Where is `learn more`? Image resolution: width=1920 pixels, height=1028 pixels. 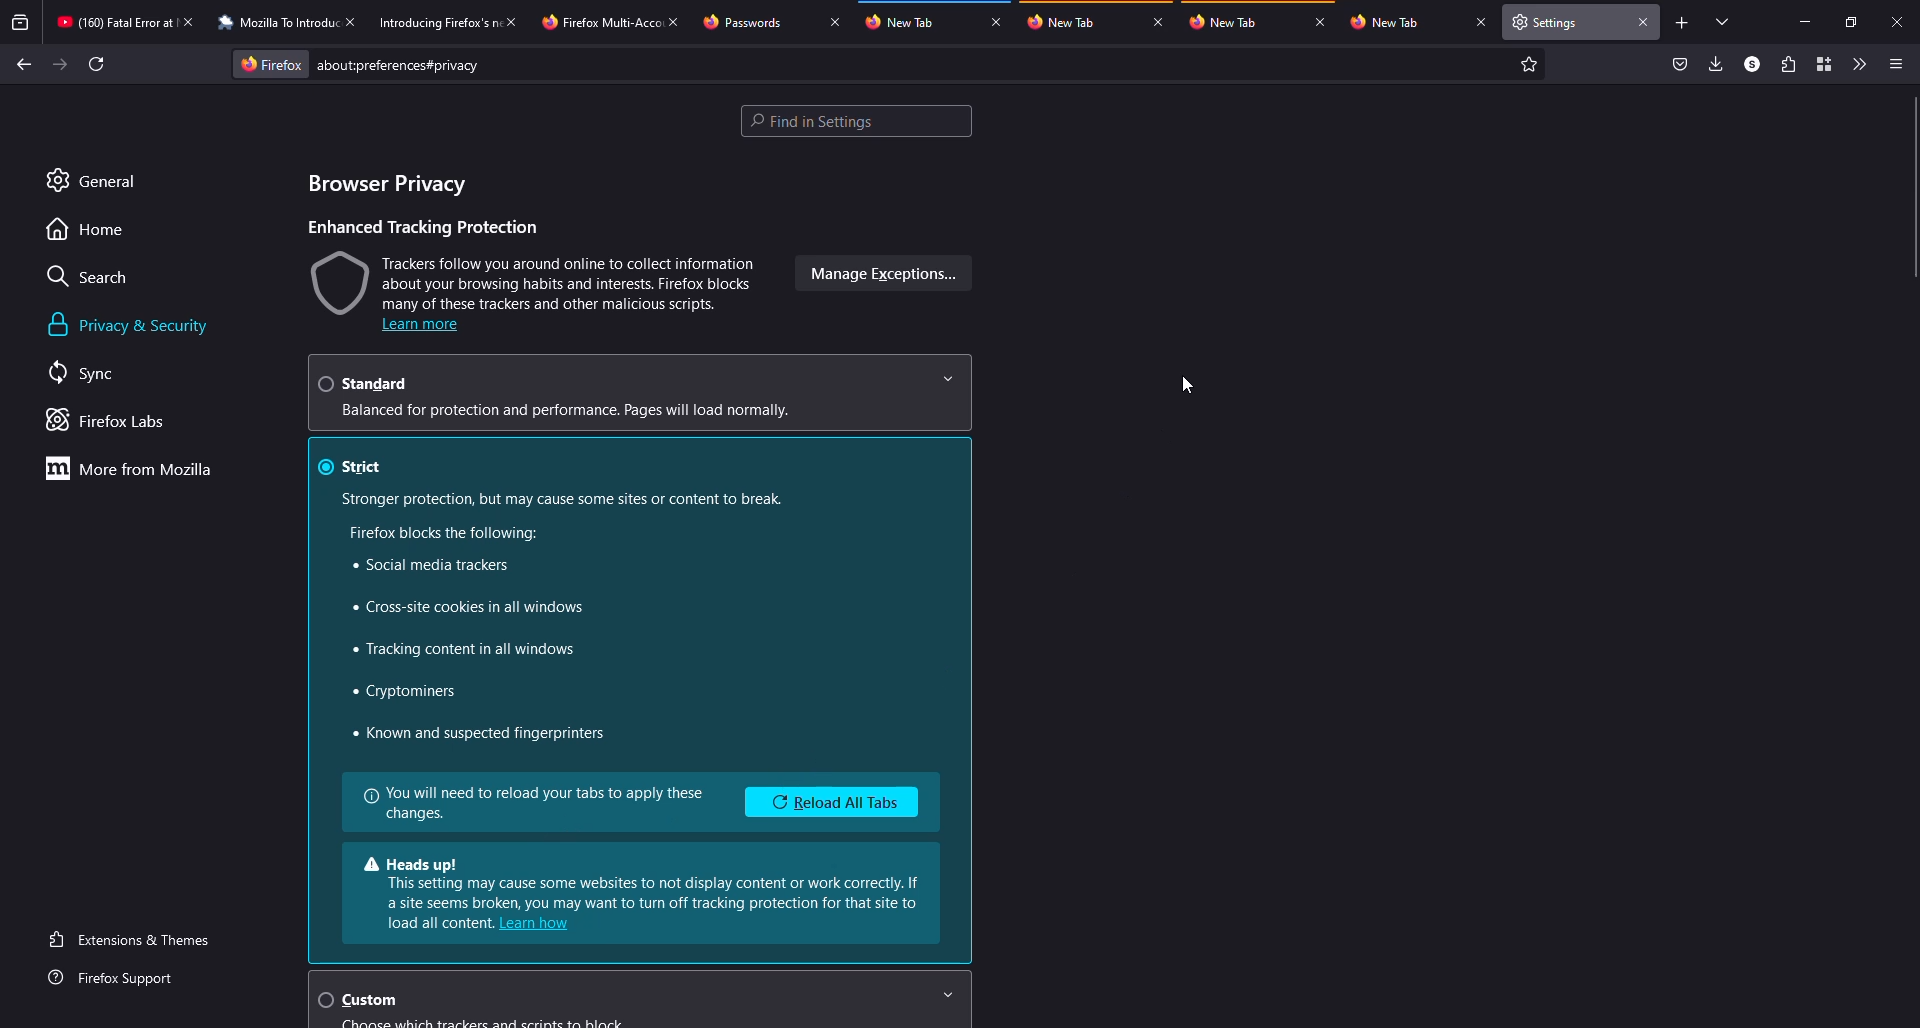 learn more is located at coordinates (422, 326).